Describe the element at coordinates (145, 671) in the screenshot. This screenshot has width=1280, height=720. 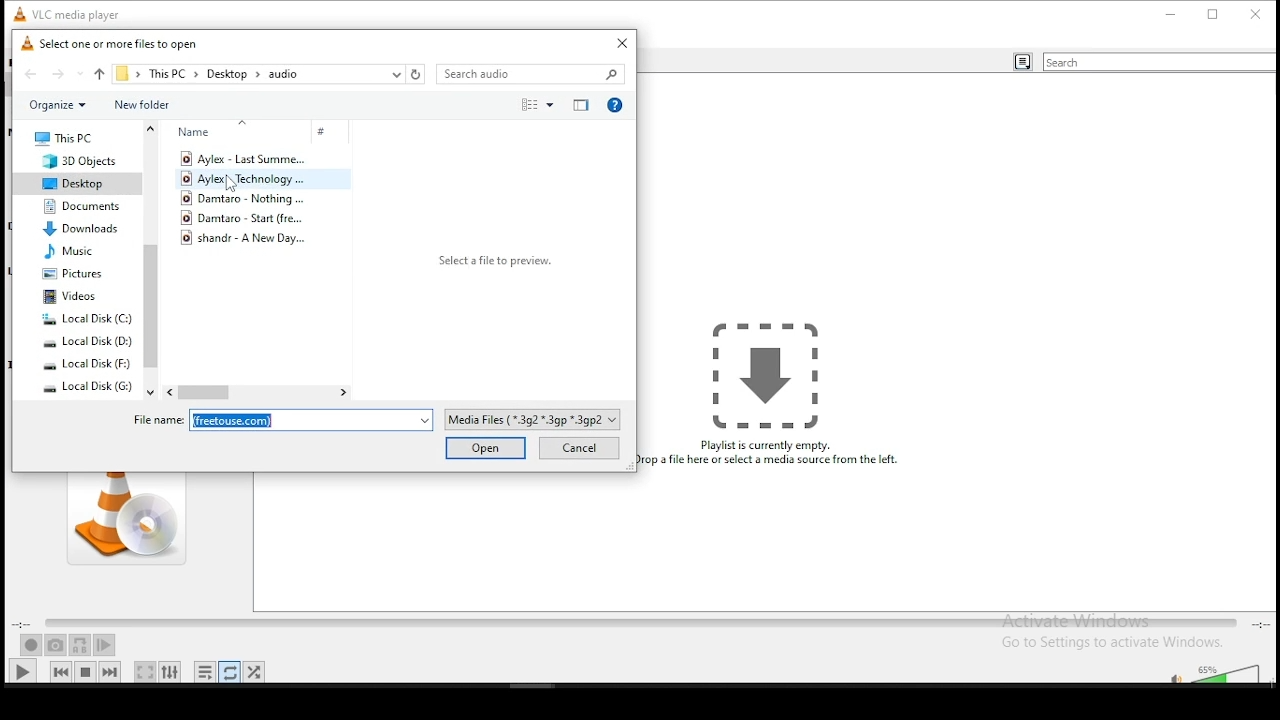
I see `toggle video in fullscreen` at that location.